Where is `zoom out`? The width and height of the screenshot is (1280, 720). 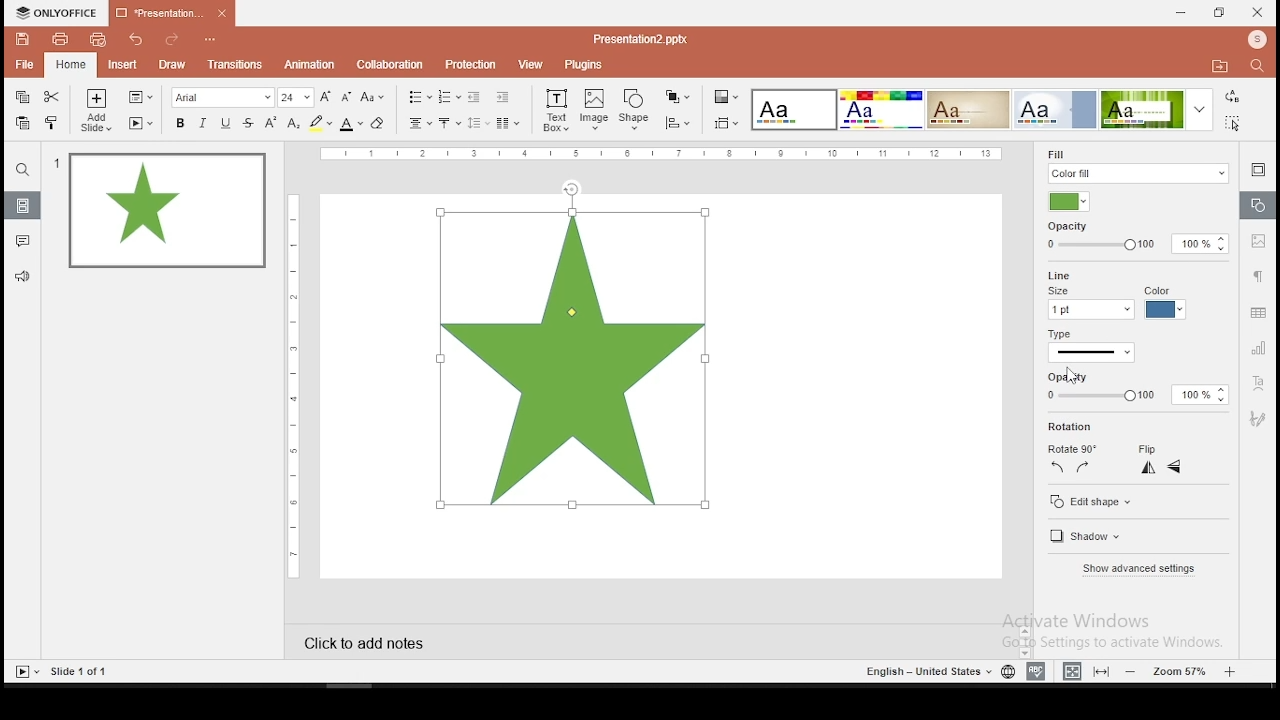 zoom out is located at coordinates (1134, 671).